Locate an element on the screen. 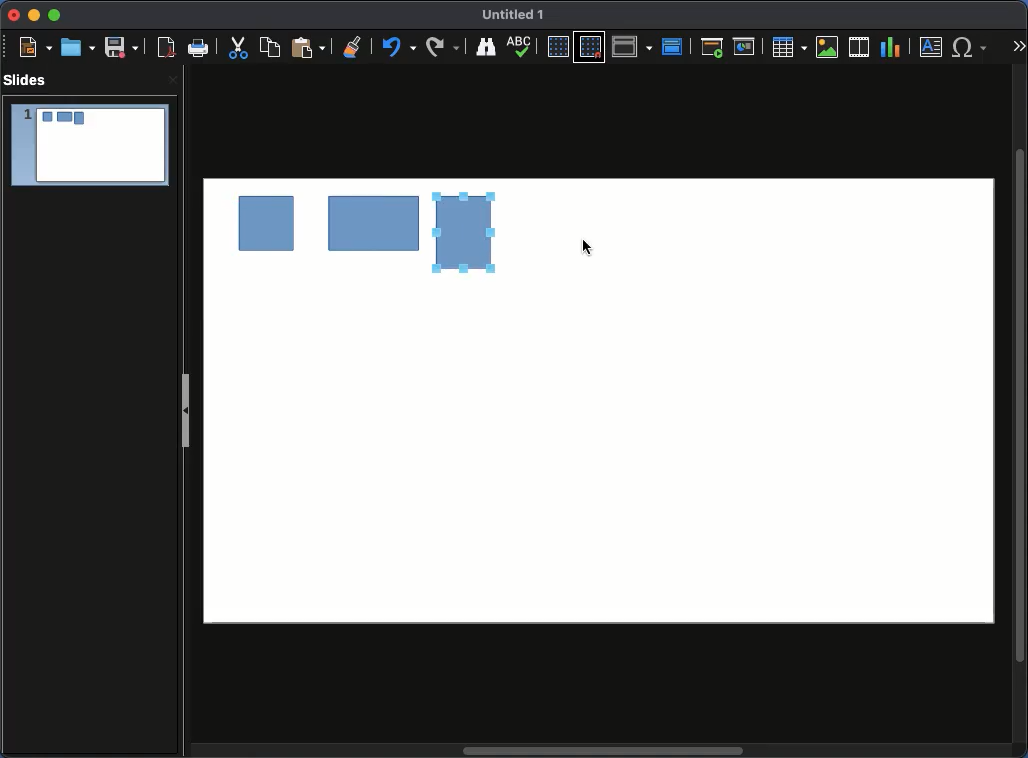 This screenshot has width=1028, height=758. Start from current slide is located at coordinates (745, 48).